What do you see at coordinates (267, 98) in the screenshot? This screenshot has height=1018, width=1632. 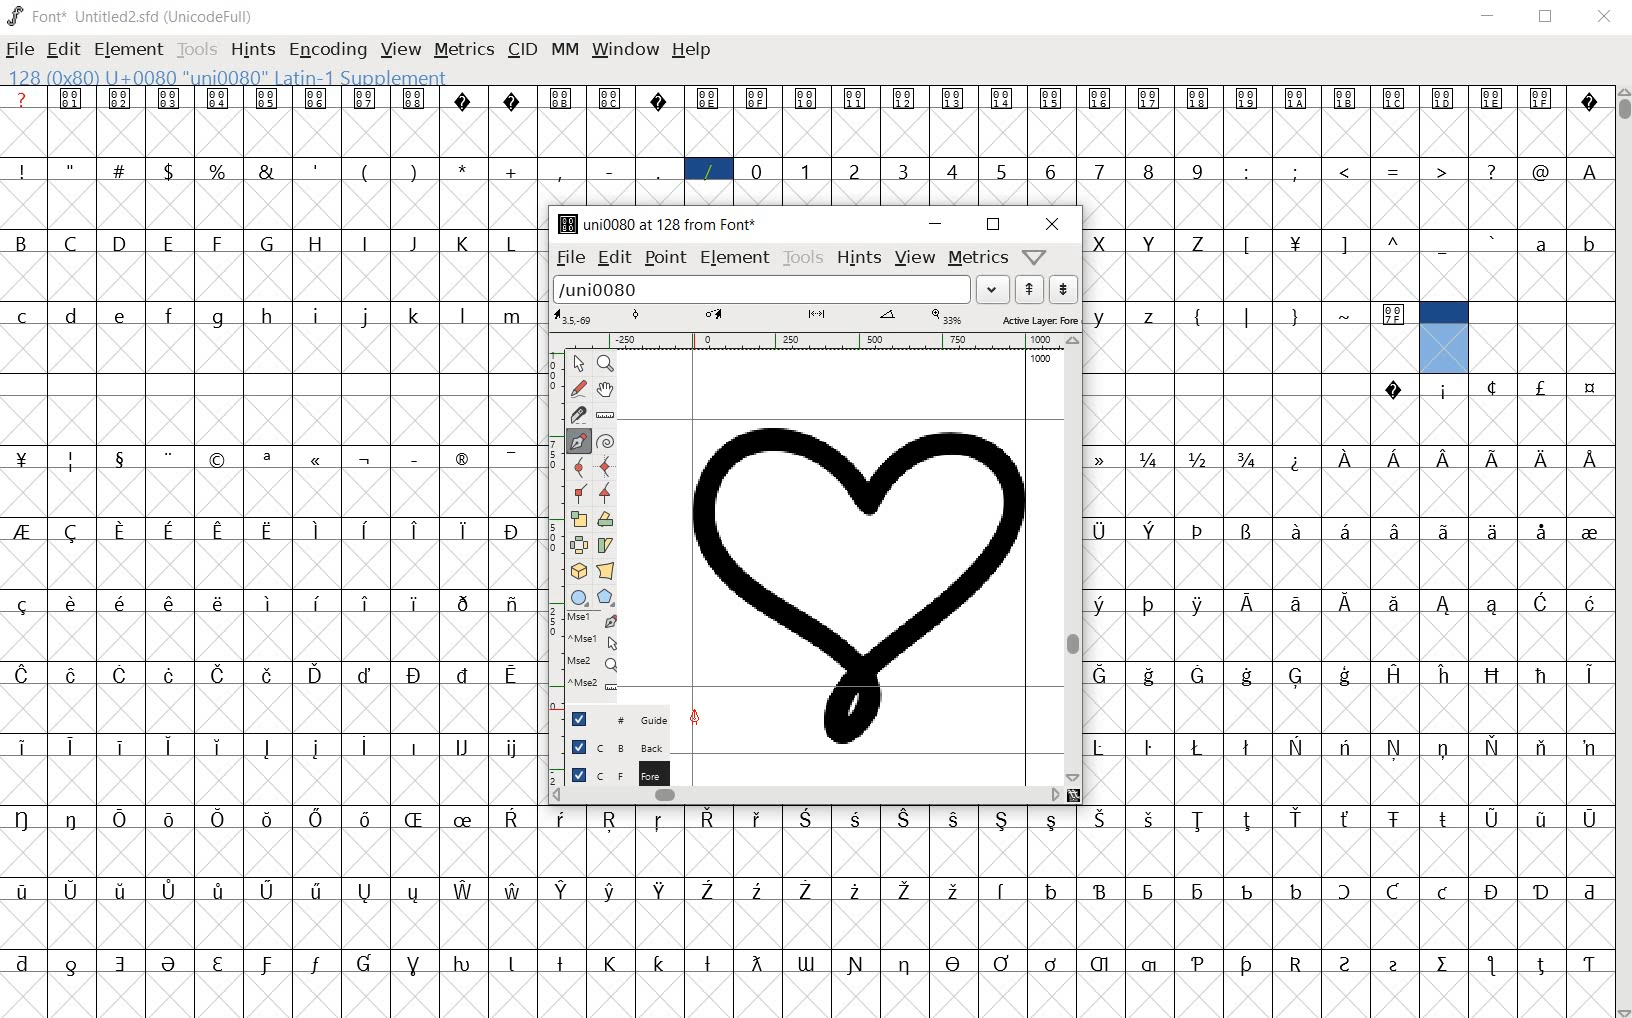 I see `glyph` at bounding box center [267, 98].